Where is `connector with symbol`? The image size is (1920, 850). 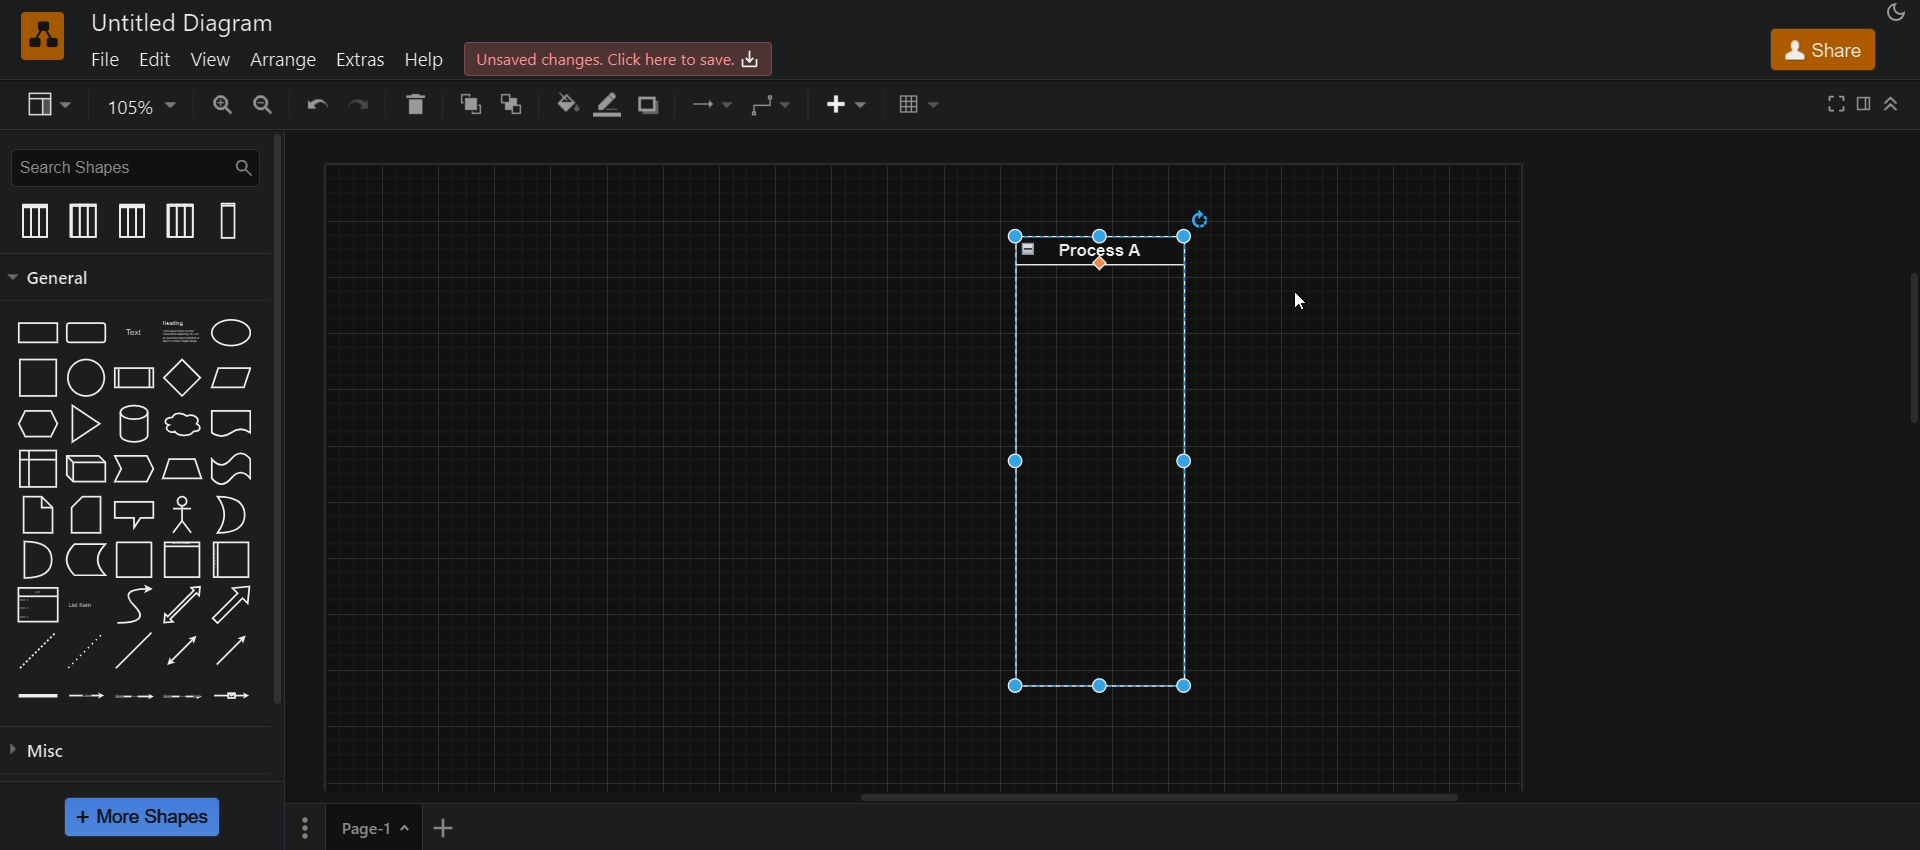
connector with symbol is located at coordinates (234, 698).